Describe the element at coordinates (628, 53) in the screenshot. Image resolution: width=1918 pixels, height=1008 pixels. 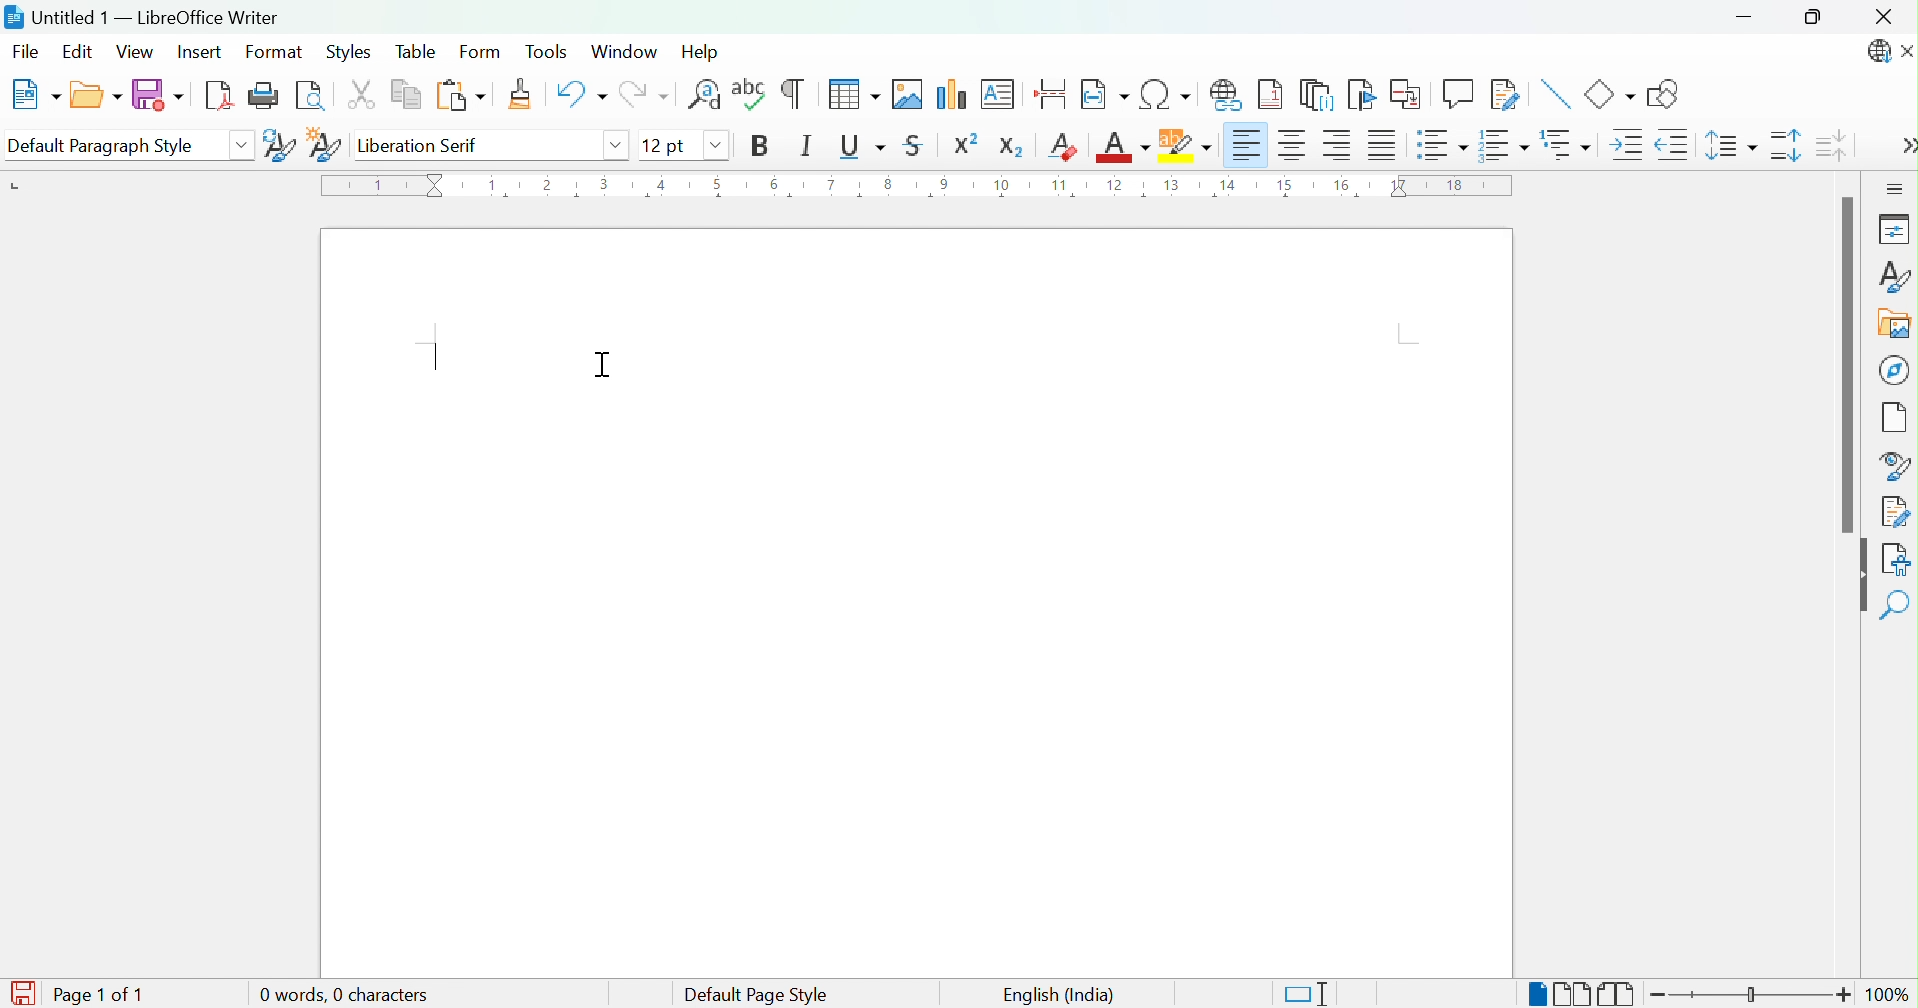
I see `Window` at that location.